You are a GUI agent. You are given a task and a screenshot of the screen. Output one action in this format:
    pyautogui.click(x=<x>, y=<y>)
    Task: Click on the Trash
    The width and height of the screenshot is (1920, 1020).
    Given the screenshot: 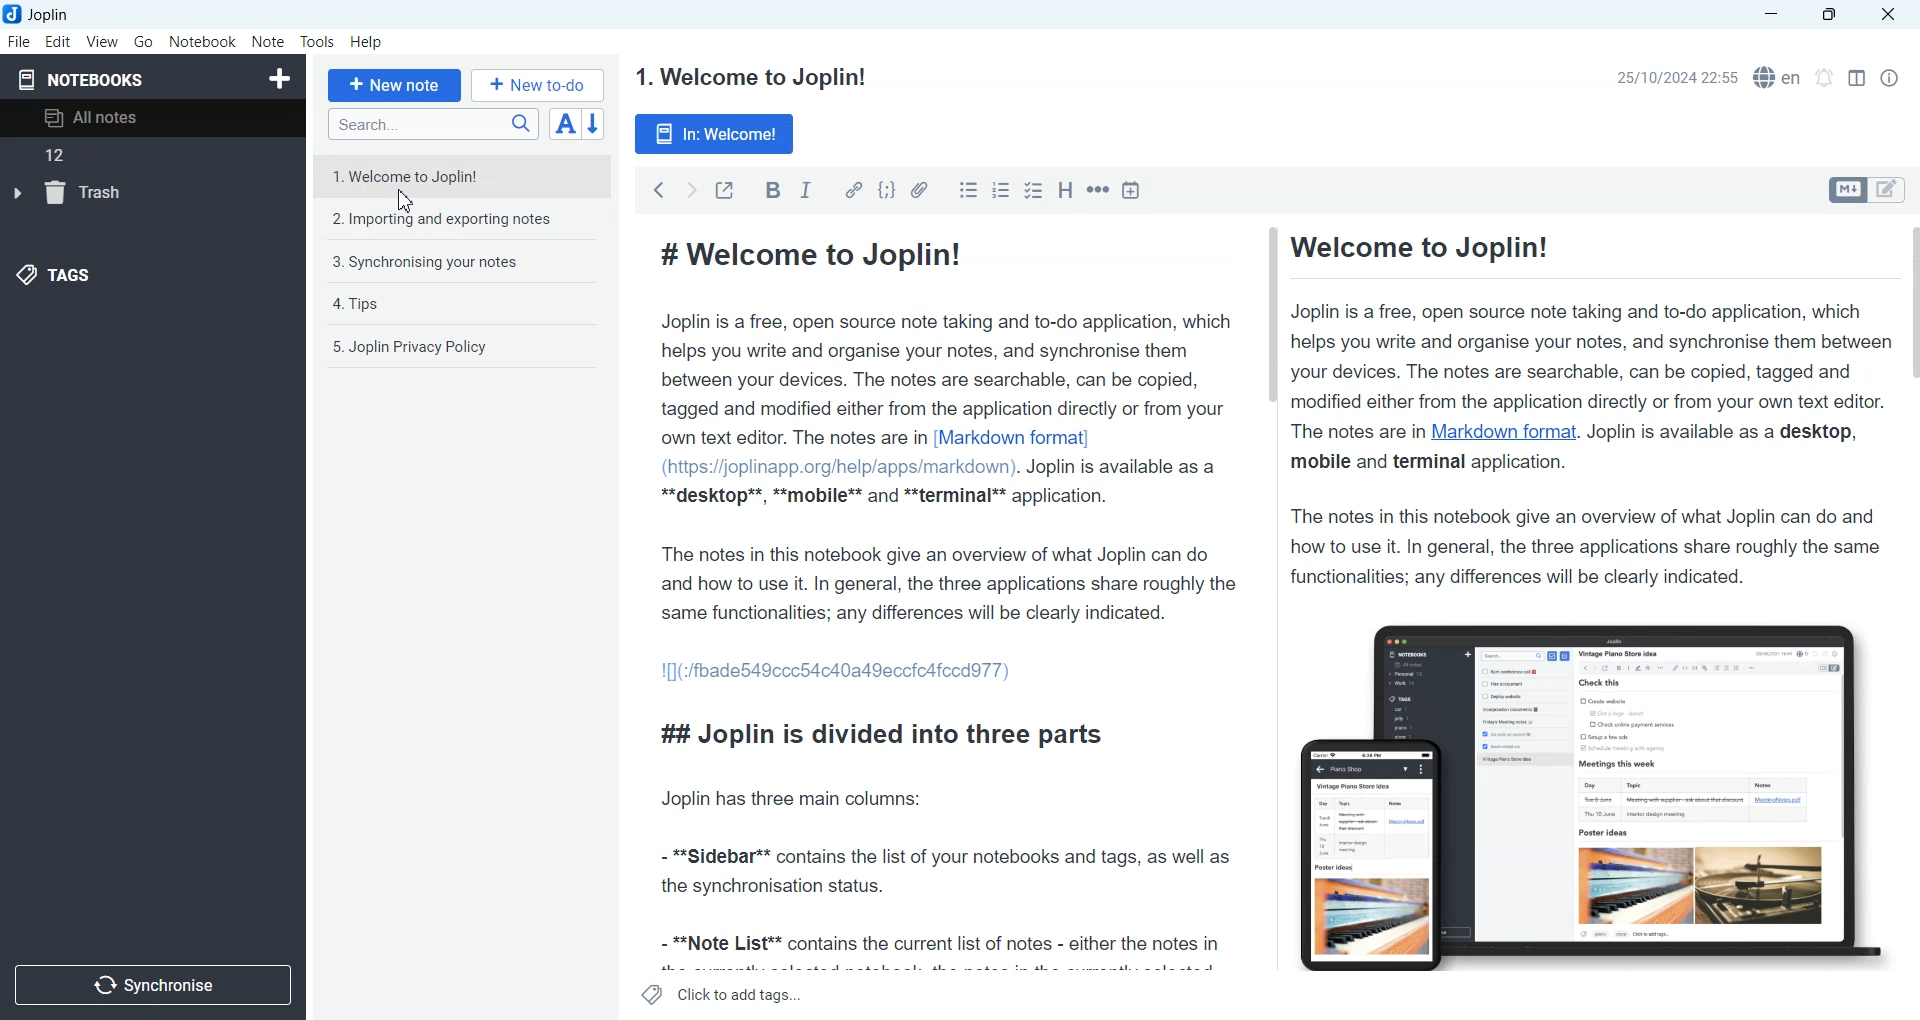 What is the action you would take?
    pyautogui.click(x=76, y=190)
    